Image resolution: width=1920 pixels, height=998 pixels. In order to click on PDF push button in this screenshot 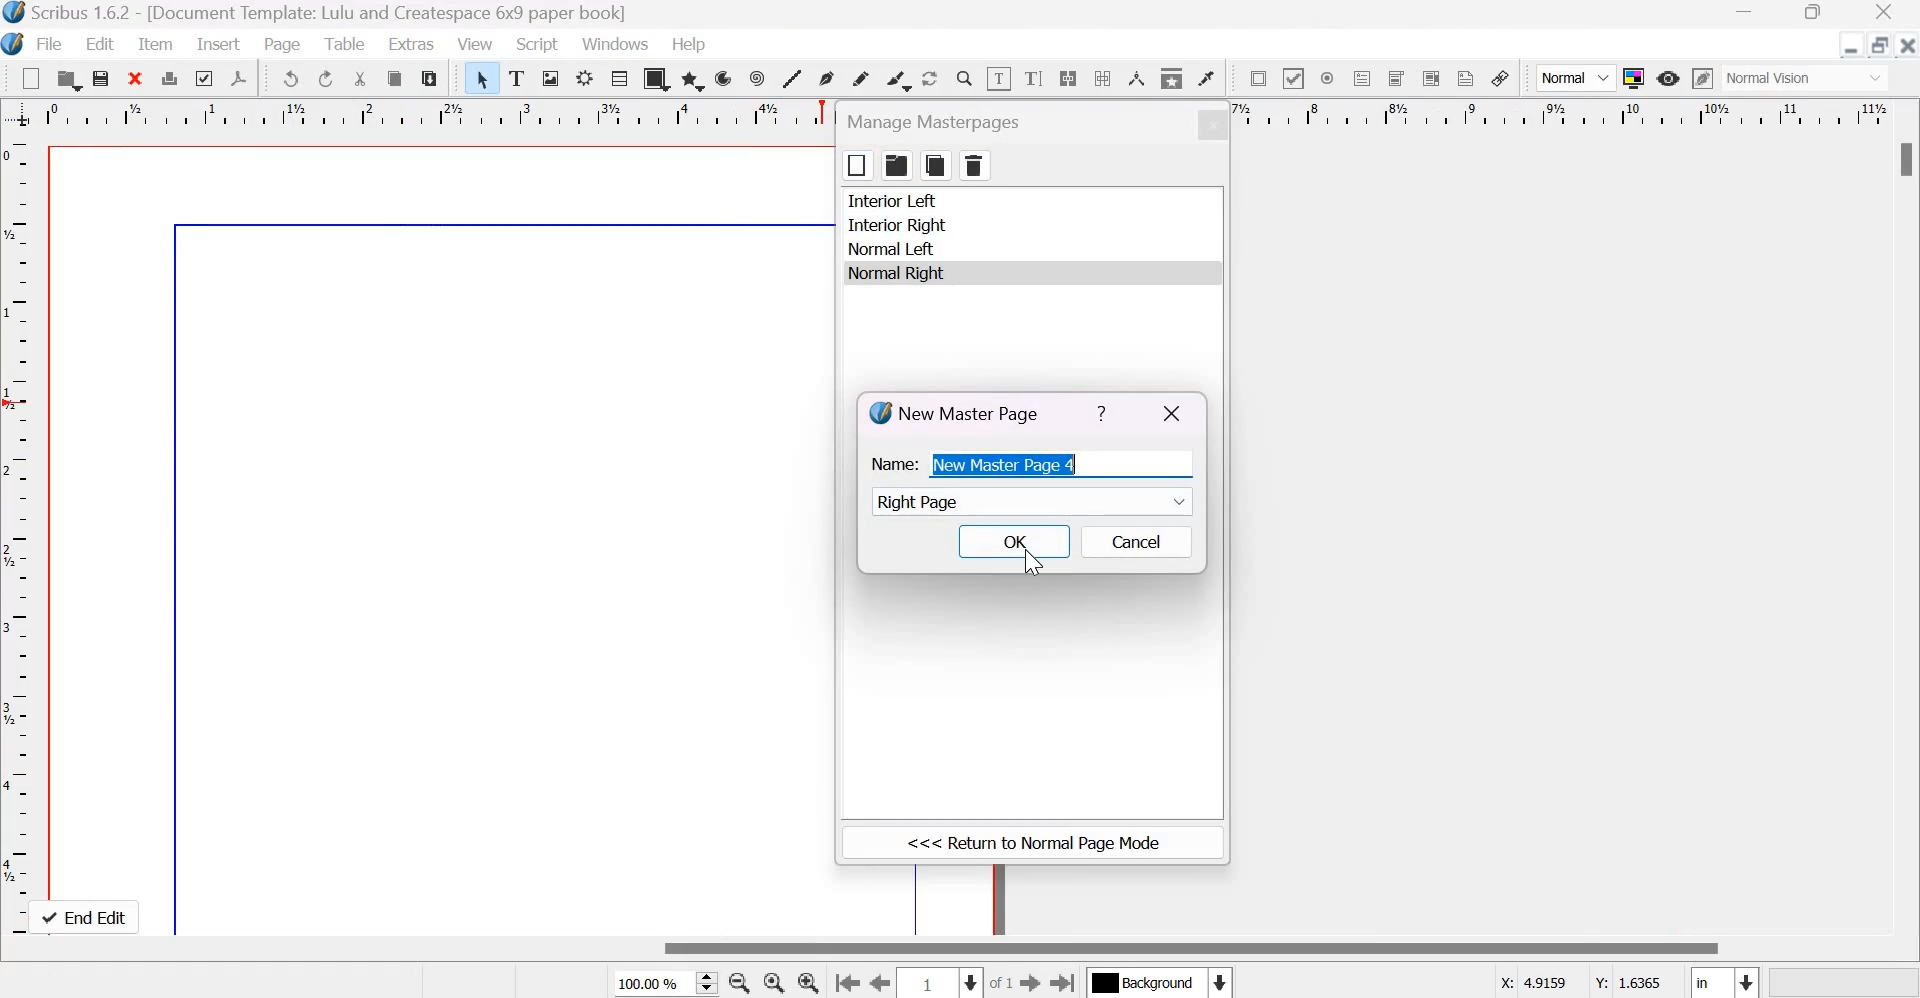, I will do `click(1256, 77)`.